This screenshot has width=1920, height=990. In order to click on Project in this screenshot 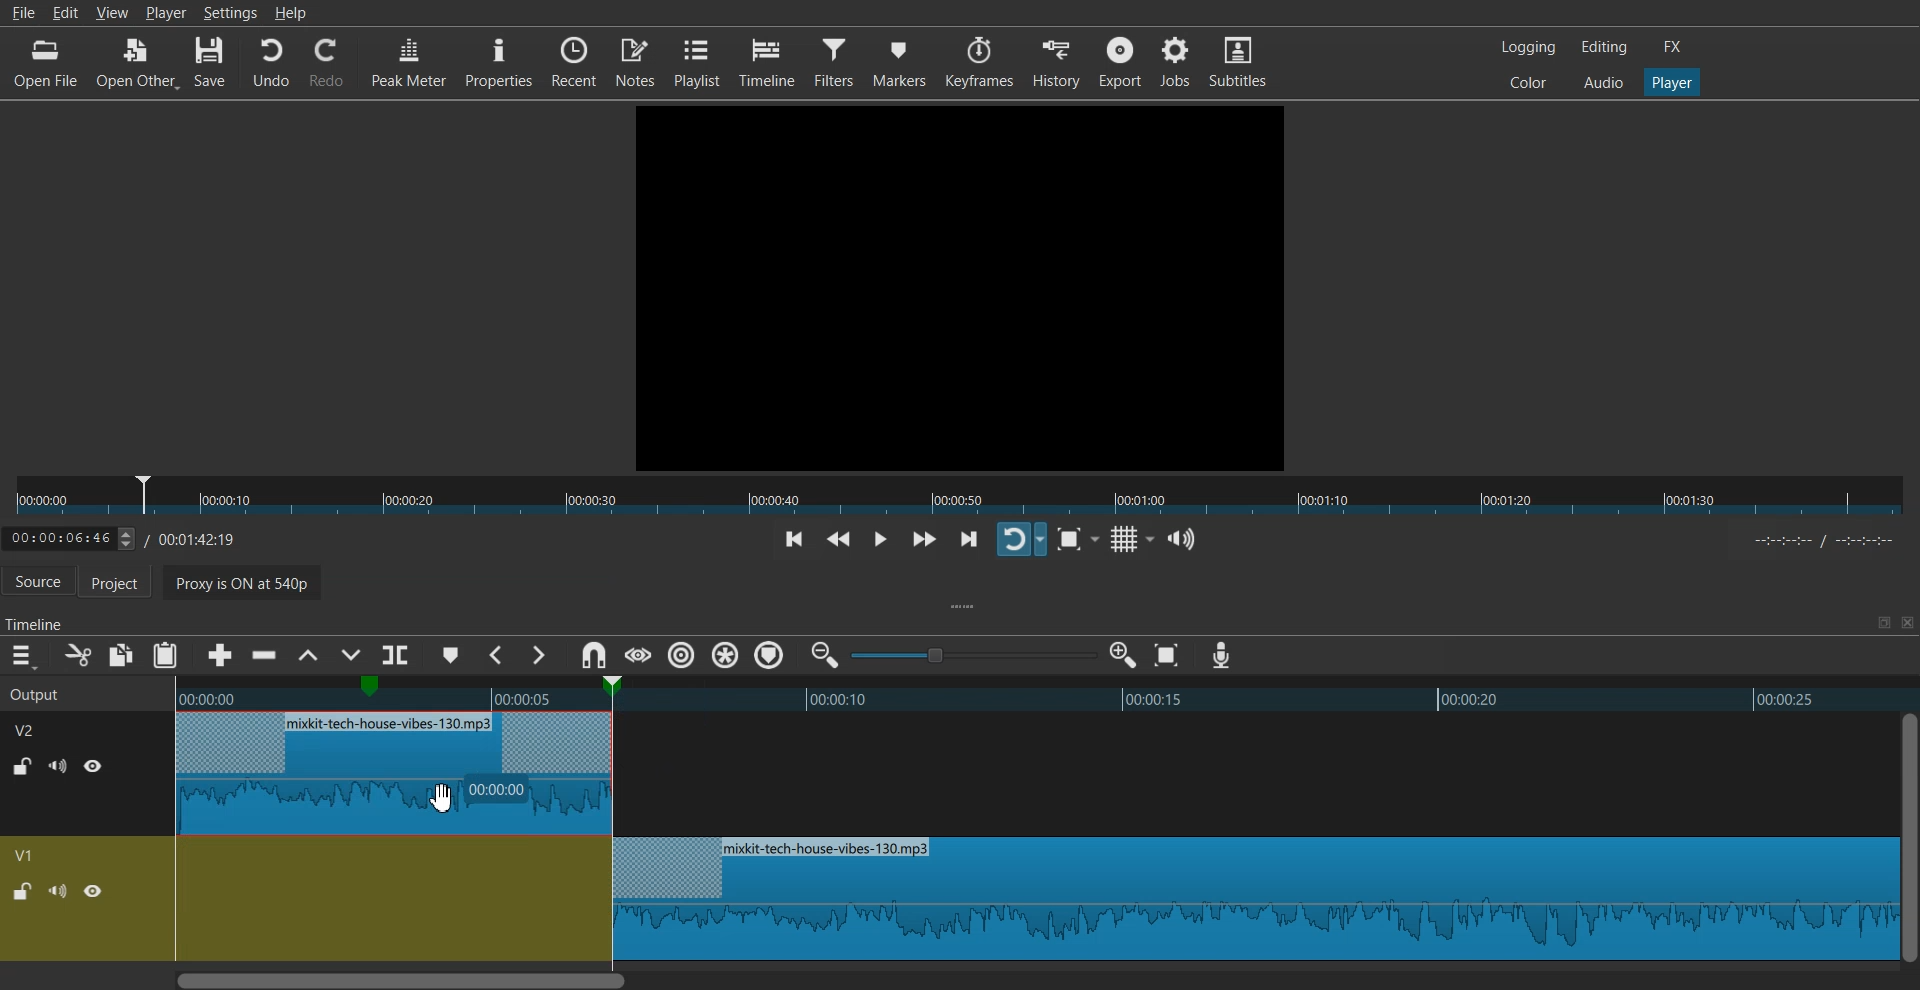, I will do `click(125, 584)`.